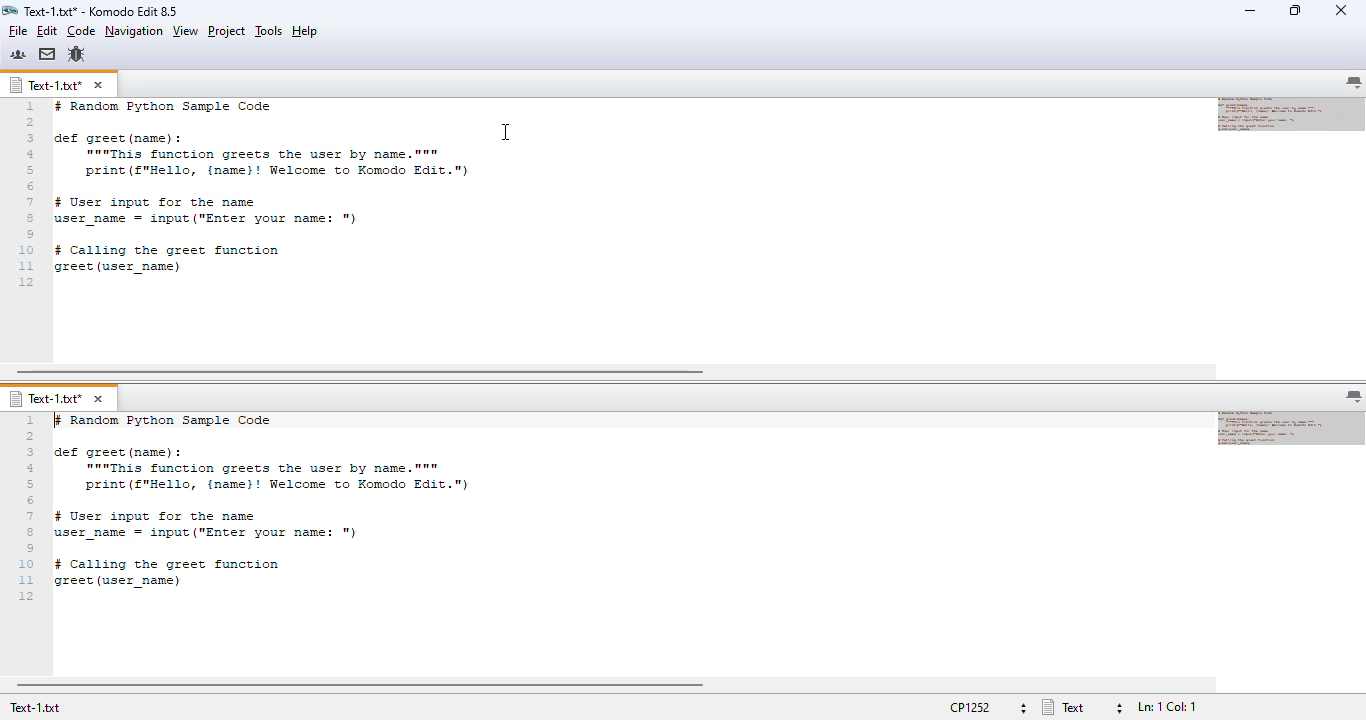 The image size is (1366, 720). What do you see at coordinates (9, 11) in the screenshot?
I see `logo` at bounding box center [9, 11].